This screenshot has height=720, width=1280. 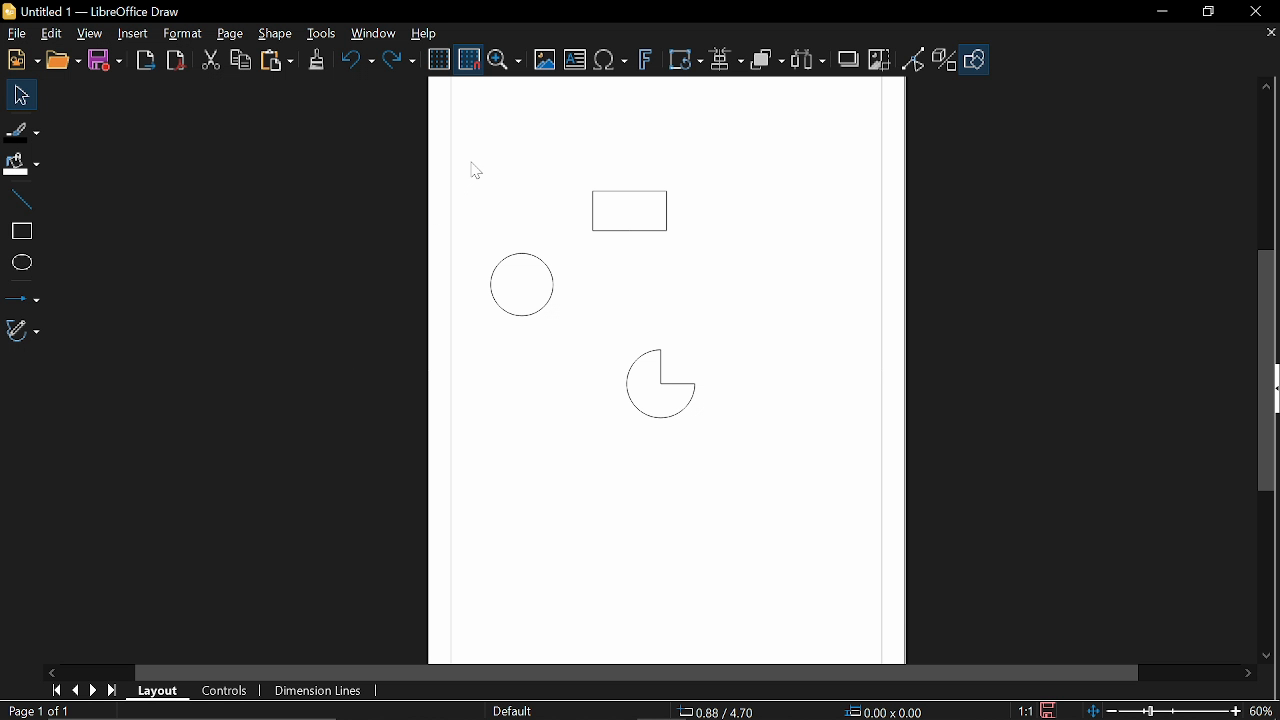 I want to click on Circle, so click(x=516, y=284).